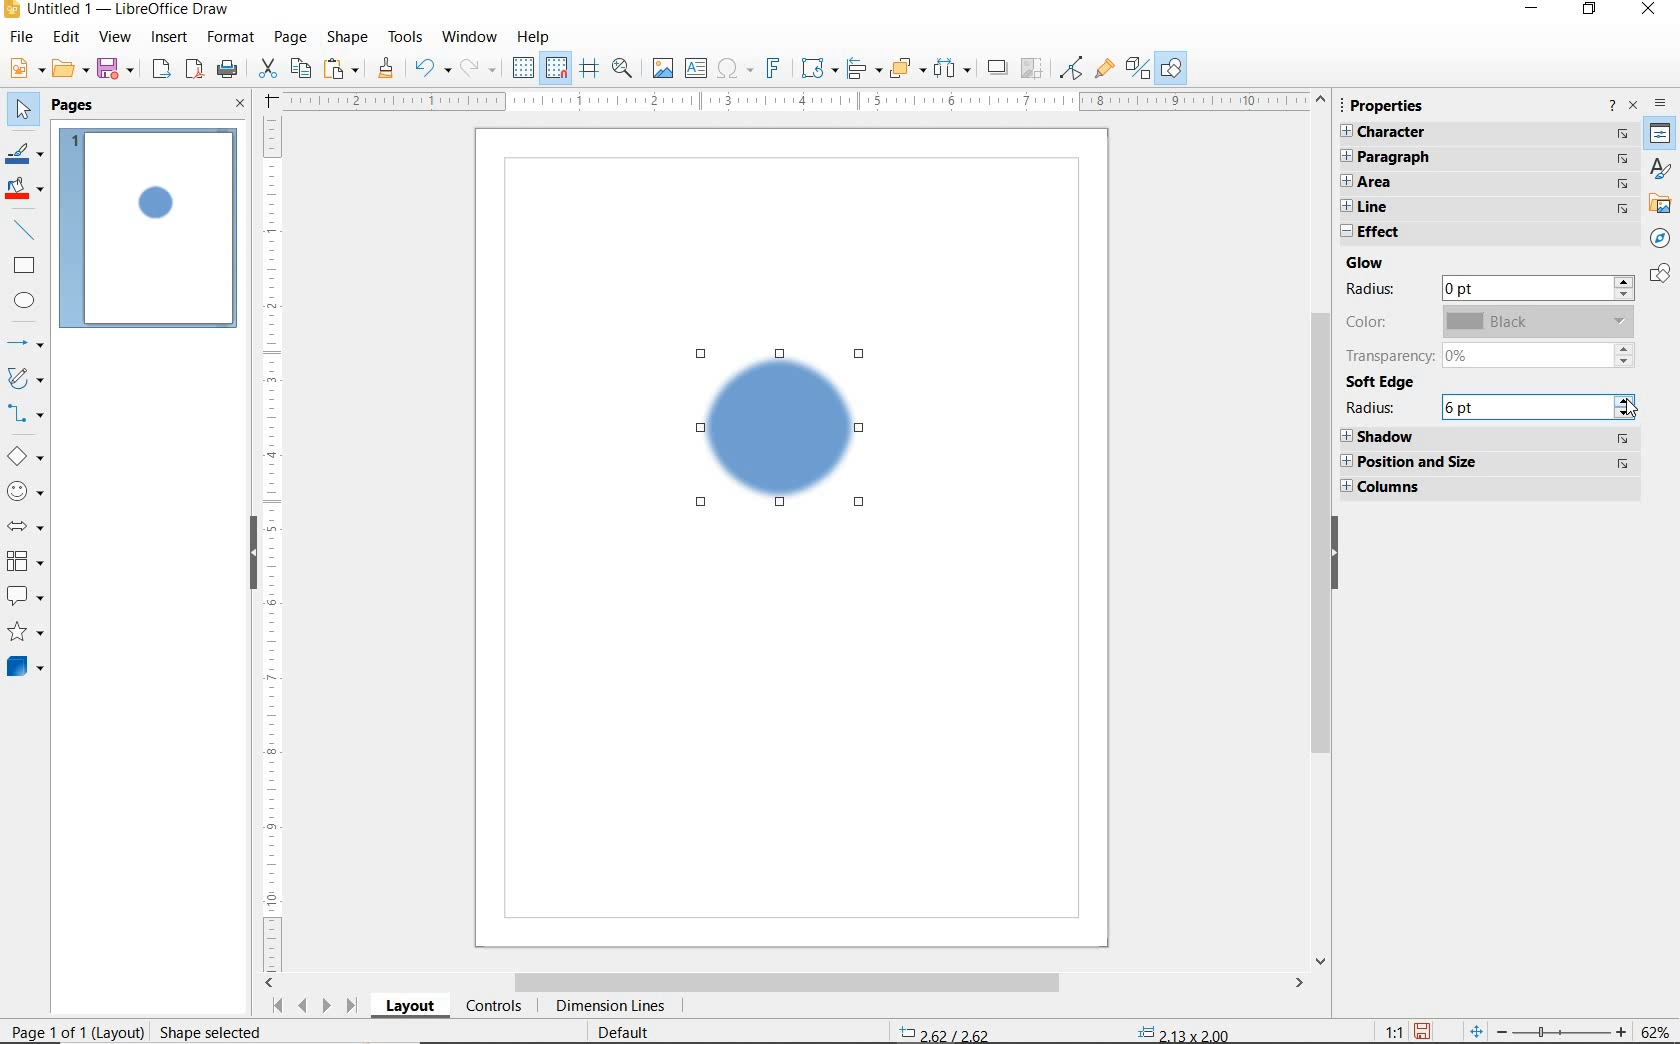 The height and width of the screenshot is (1044, 1680). Describe the element at coordinates (161, 69) in the screenshot. I see `EXORT` at that location.